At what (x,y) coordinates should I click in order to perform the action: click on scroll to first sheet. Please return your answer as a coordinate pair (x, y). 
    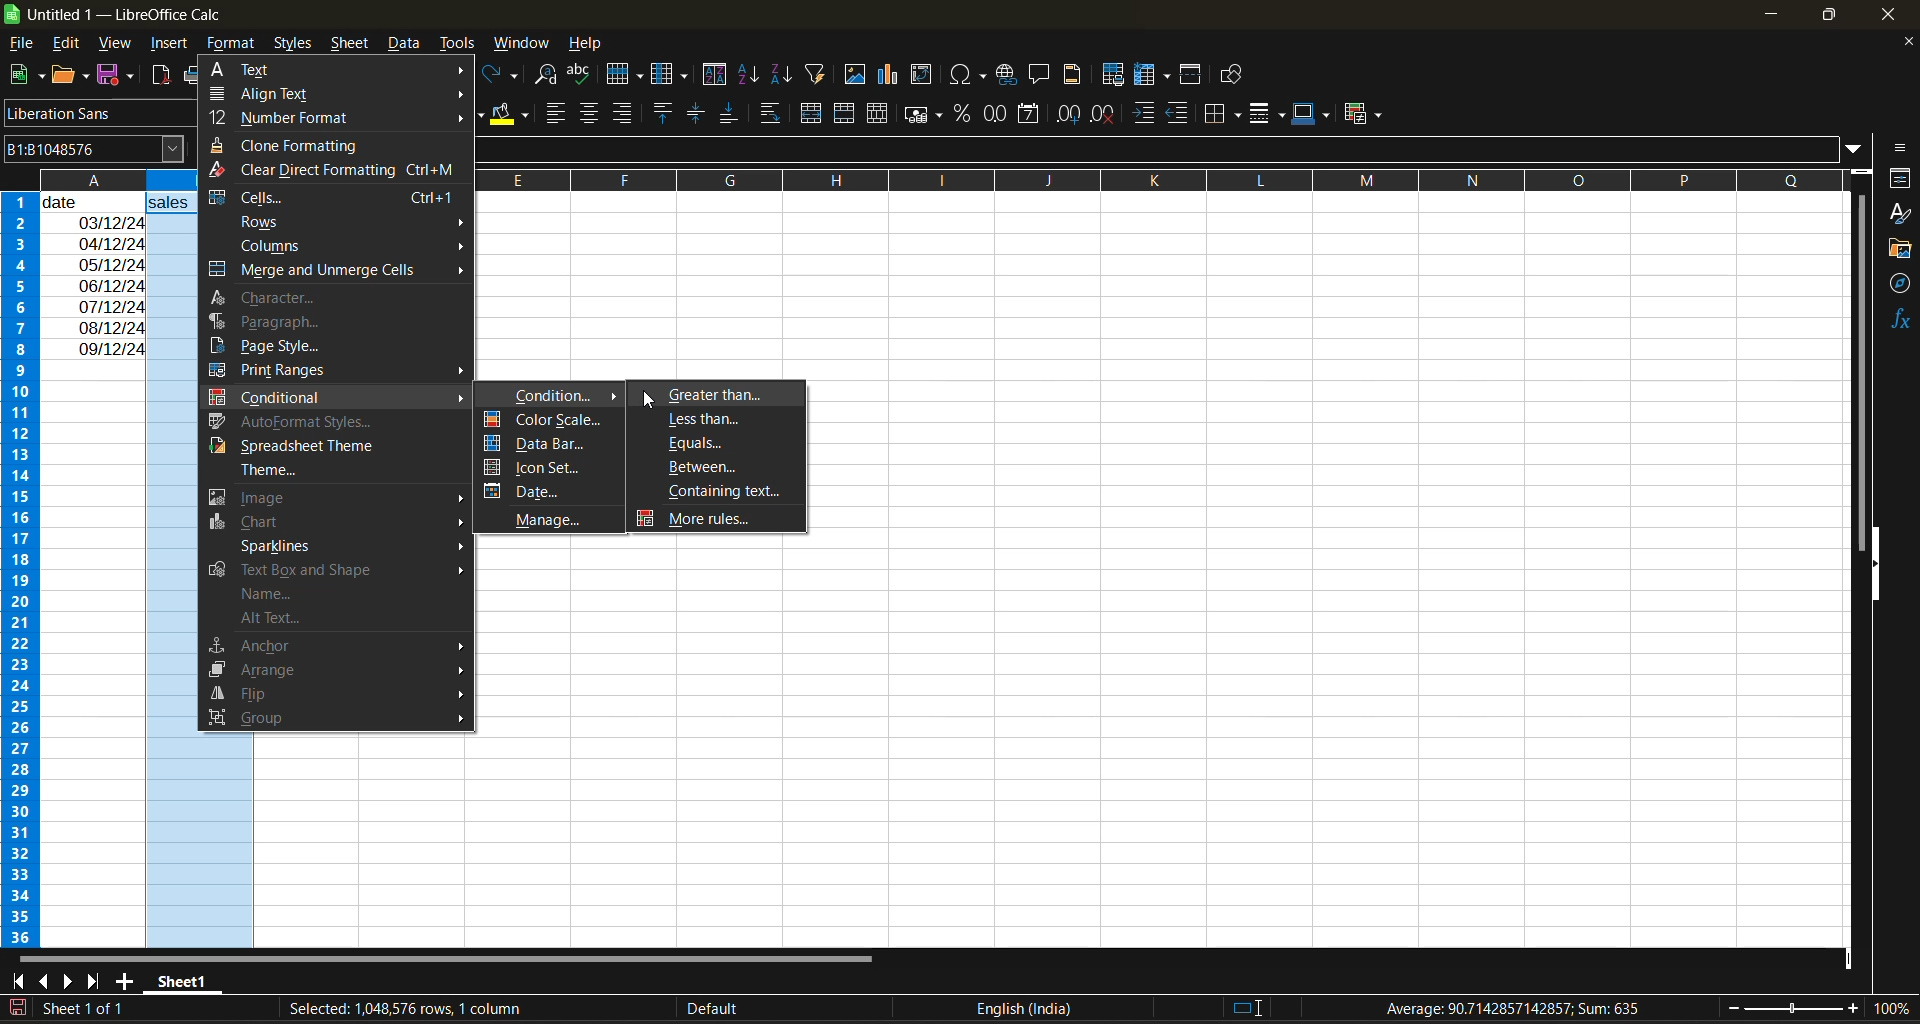
    Looking at the image, I should click on (17, 982).